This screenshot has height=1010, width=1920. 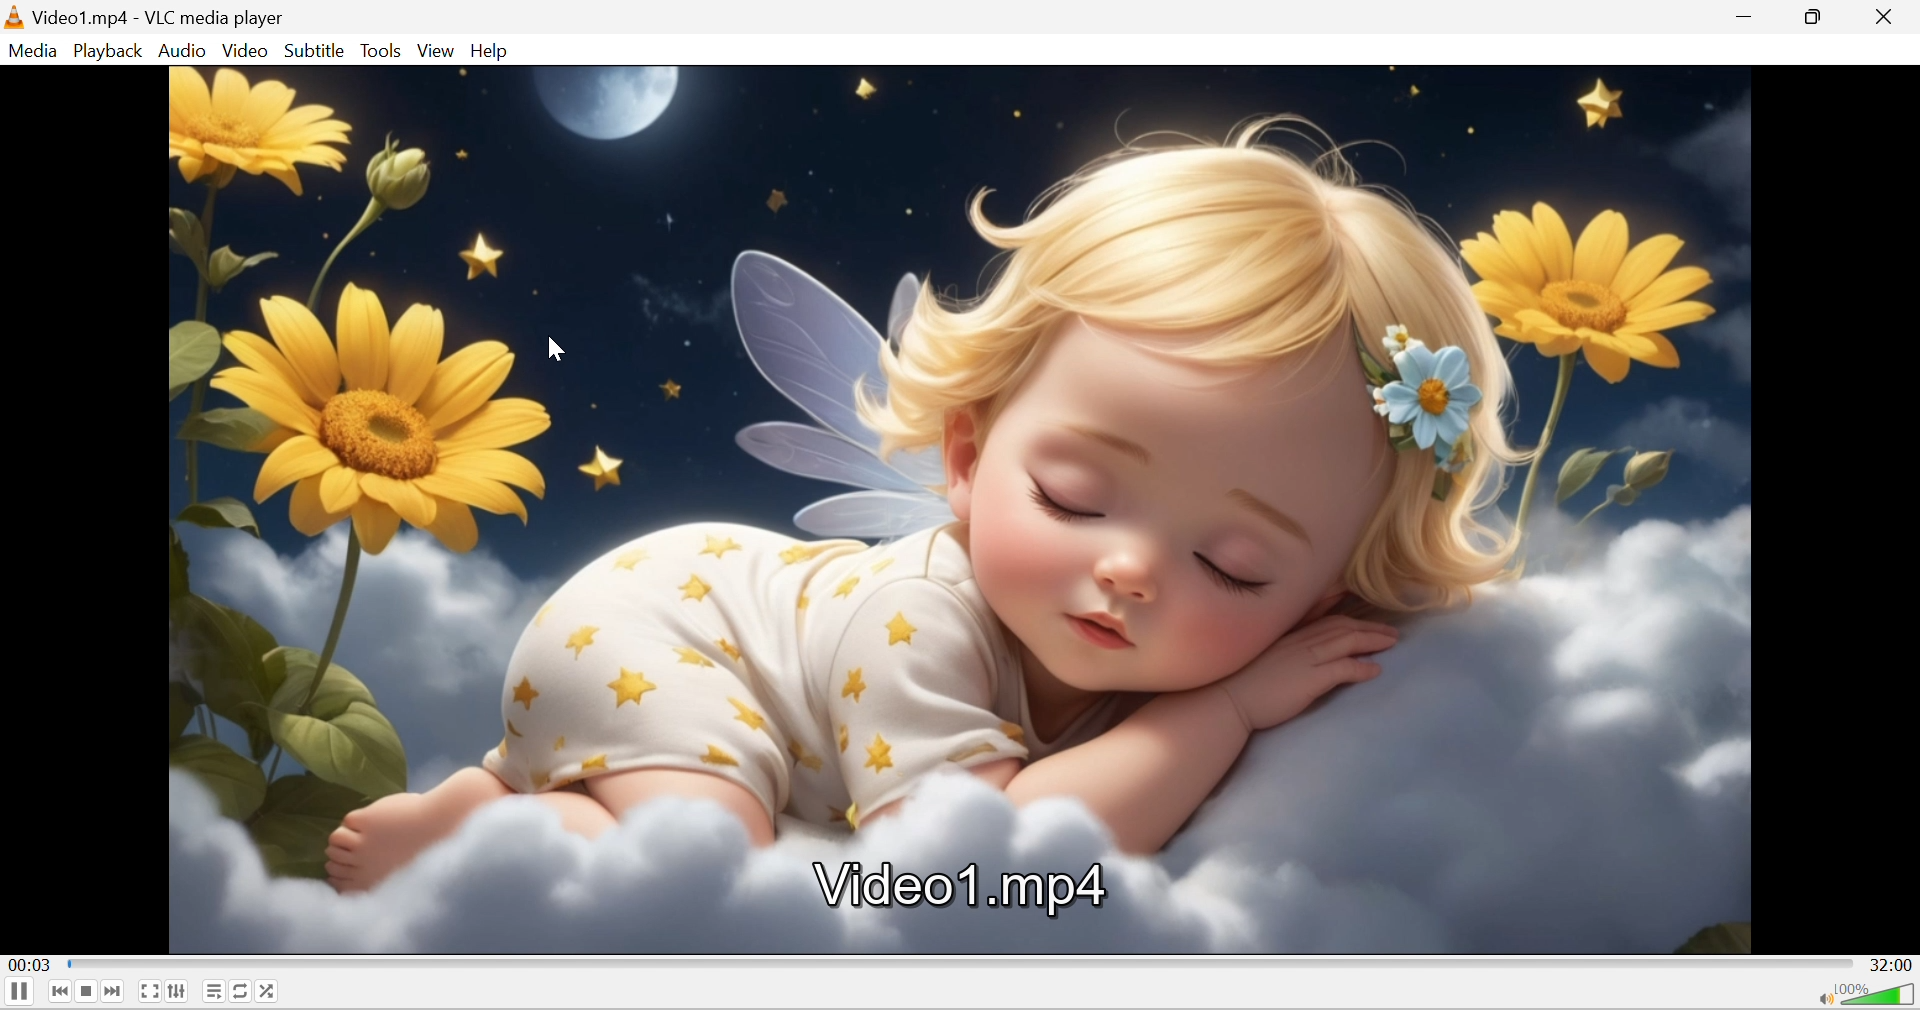 I want to click on Video1.mp4 is opened, so click(x=962, y=513).